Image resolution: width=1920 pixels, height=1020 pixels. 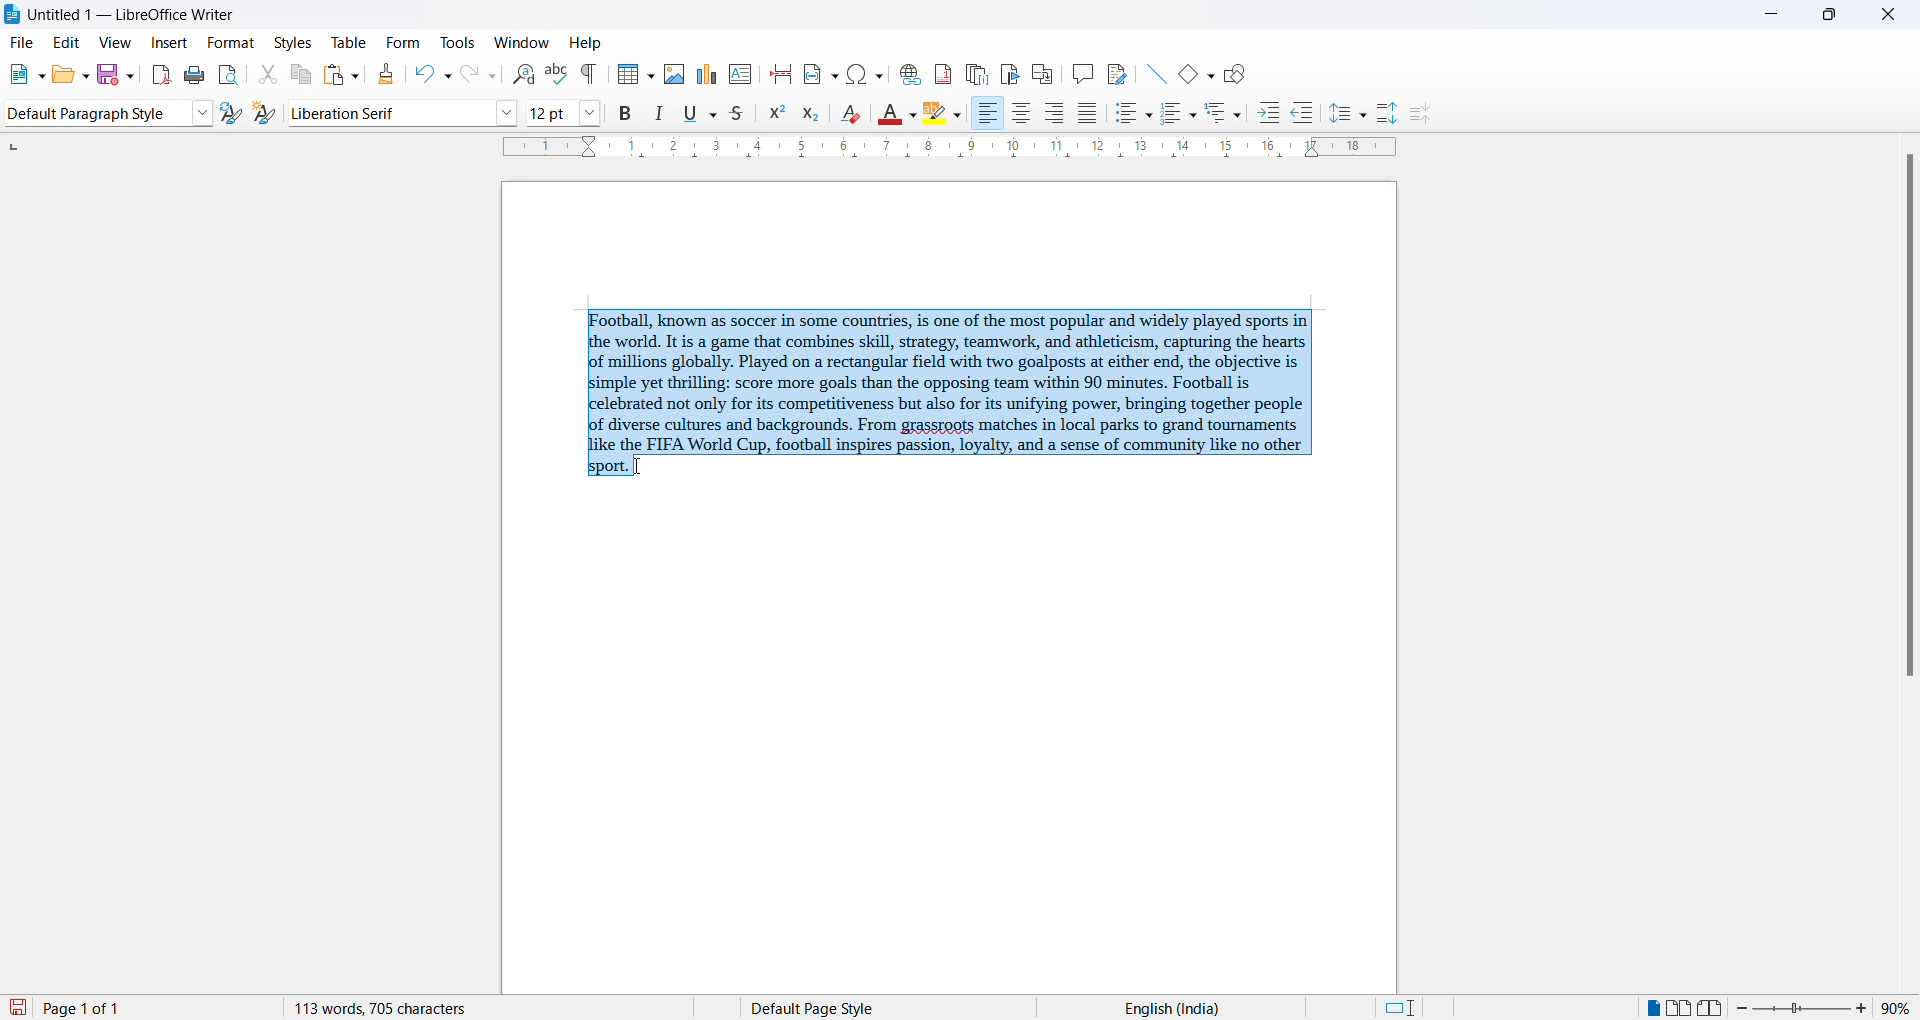 What do you see at coordinates (977, 71) in the screenshot?
I see `insert endnote` at bounding box center [977, 71].